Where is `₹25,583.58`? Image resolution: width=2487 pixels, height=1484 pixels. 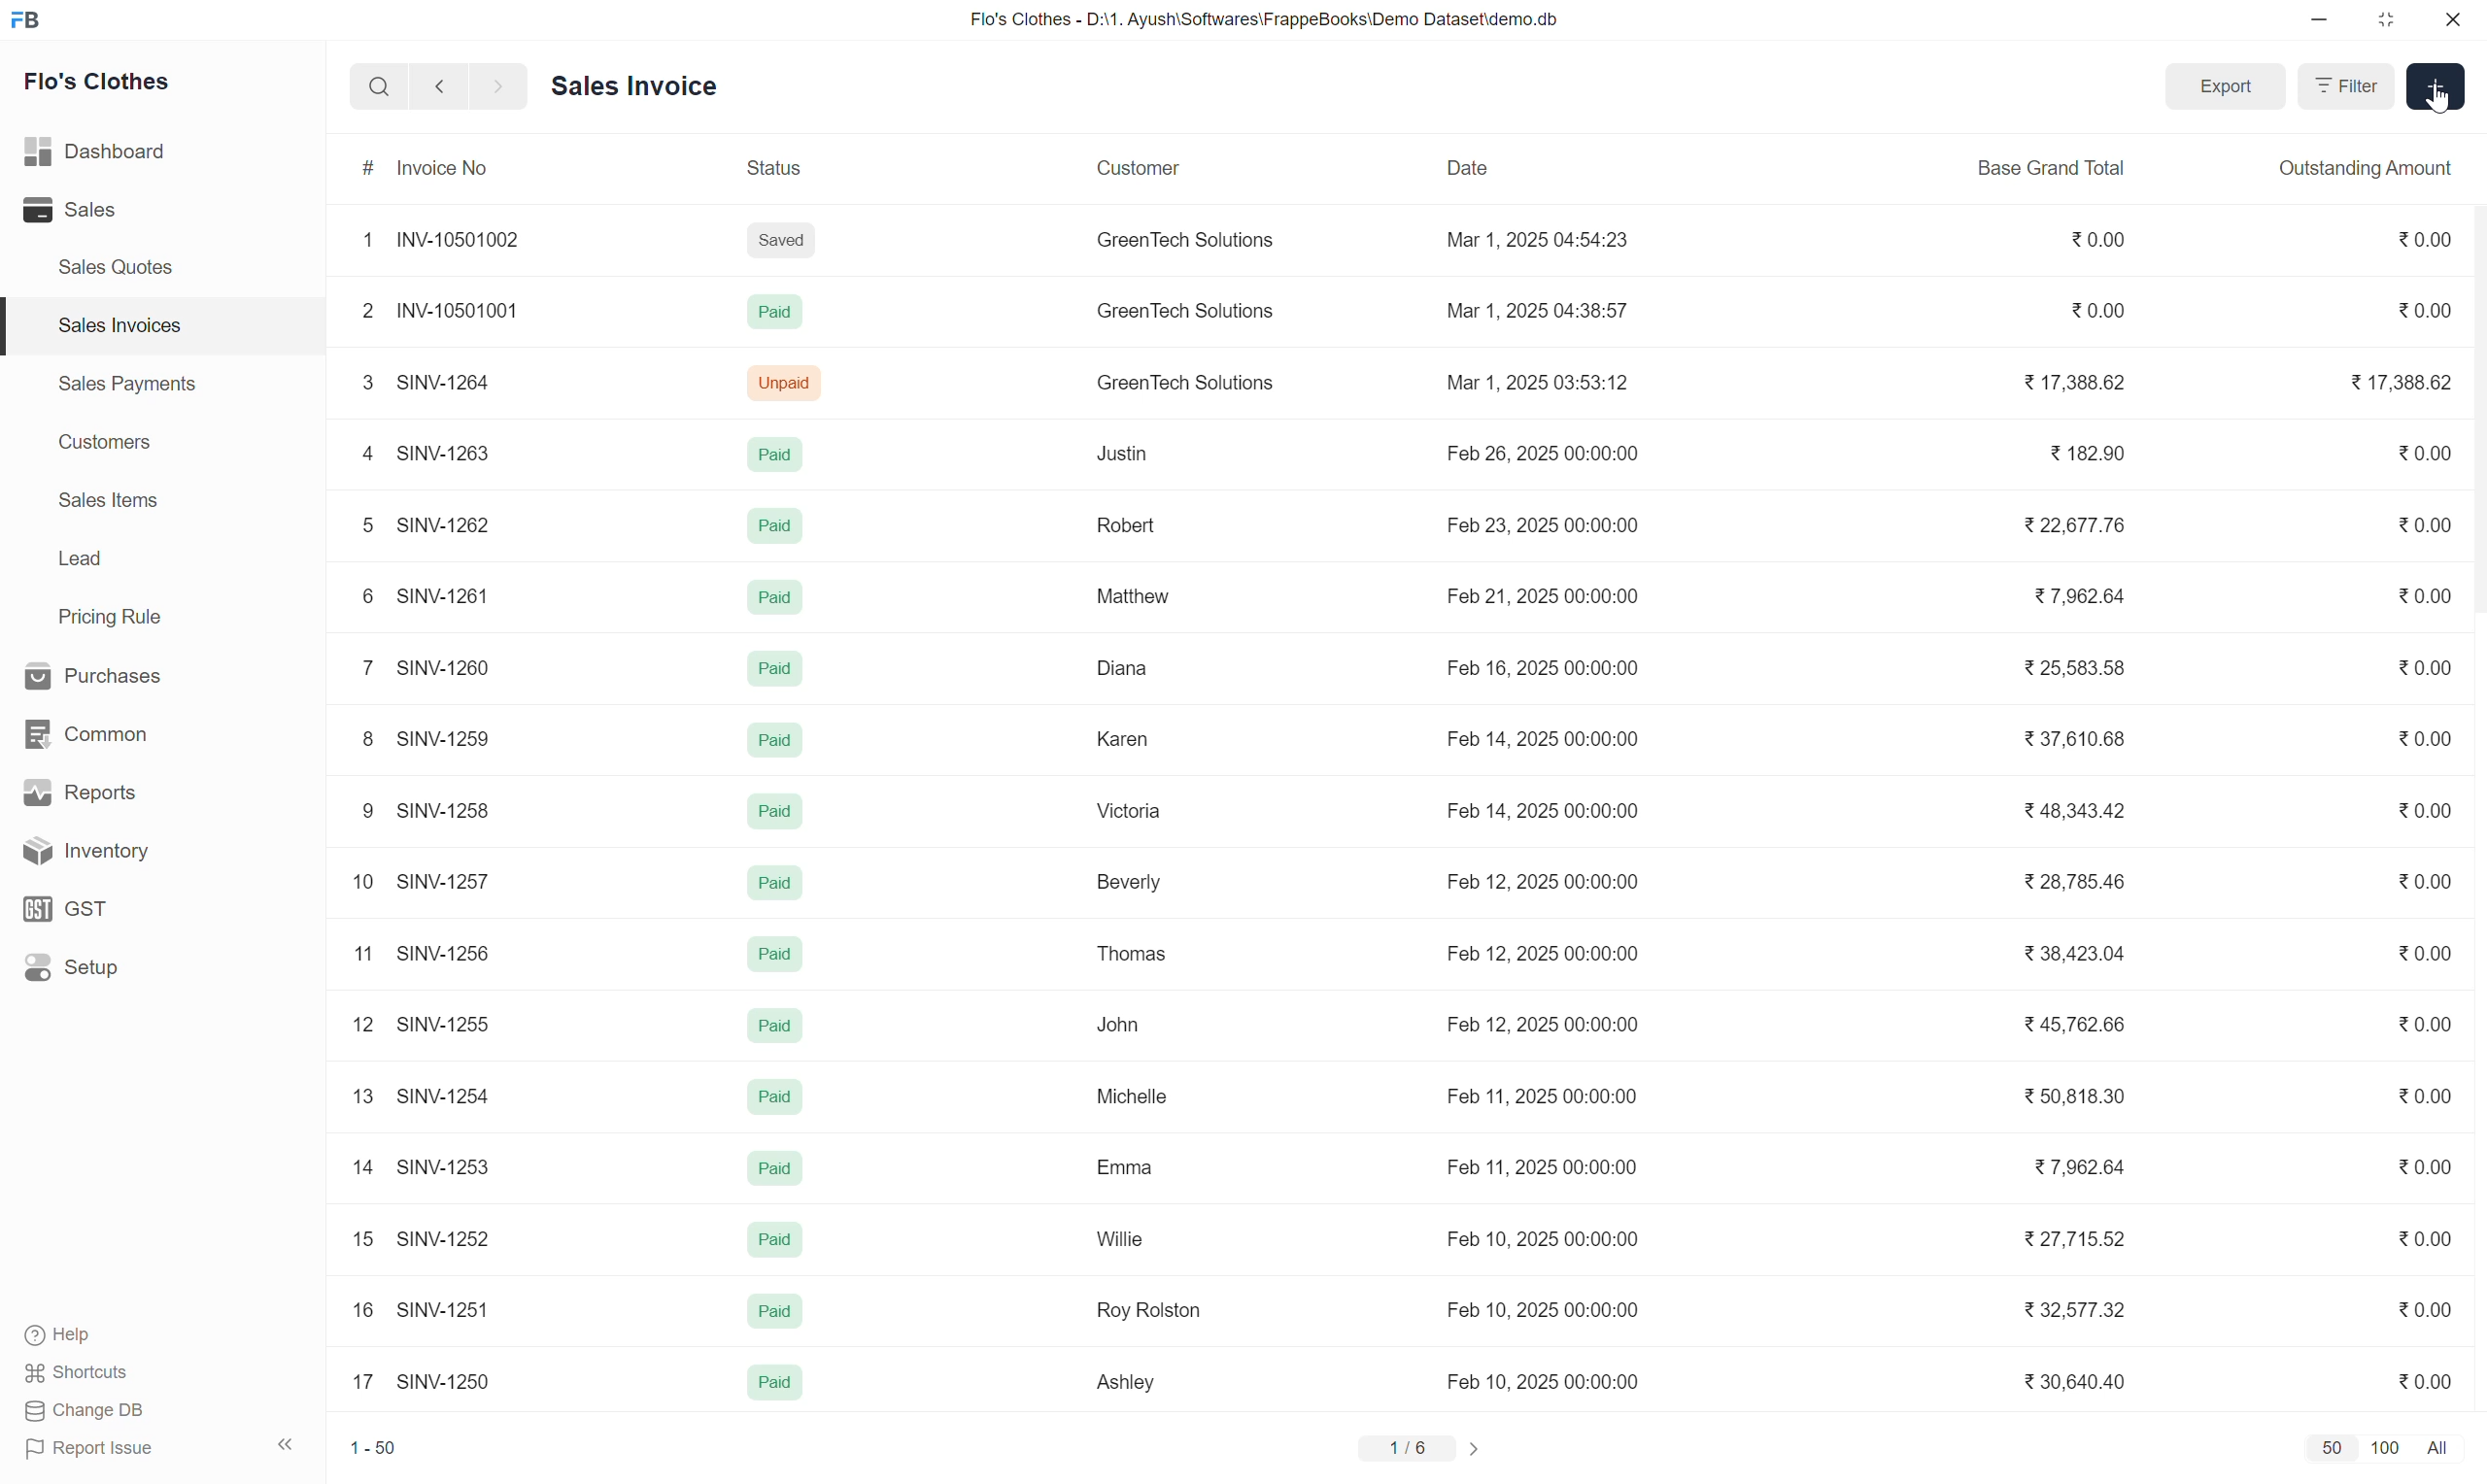
₹25,583.58 is located at coordinates (2080, 671).